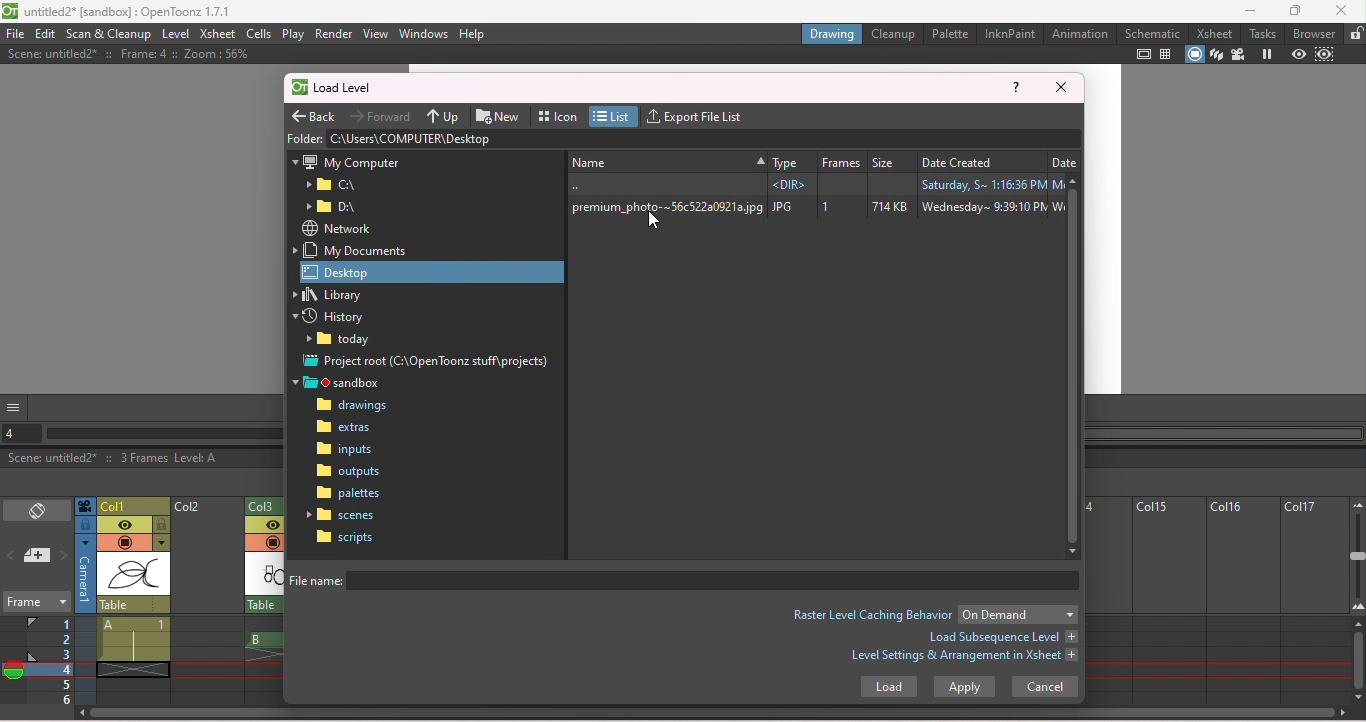 The height and width of the screenshot is (722, 1366). Describe the element at coordinates (85, 506) in the screenshot. I see `Click to select camera` at that location.